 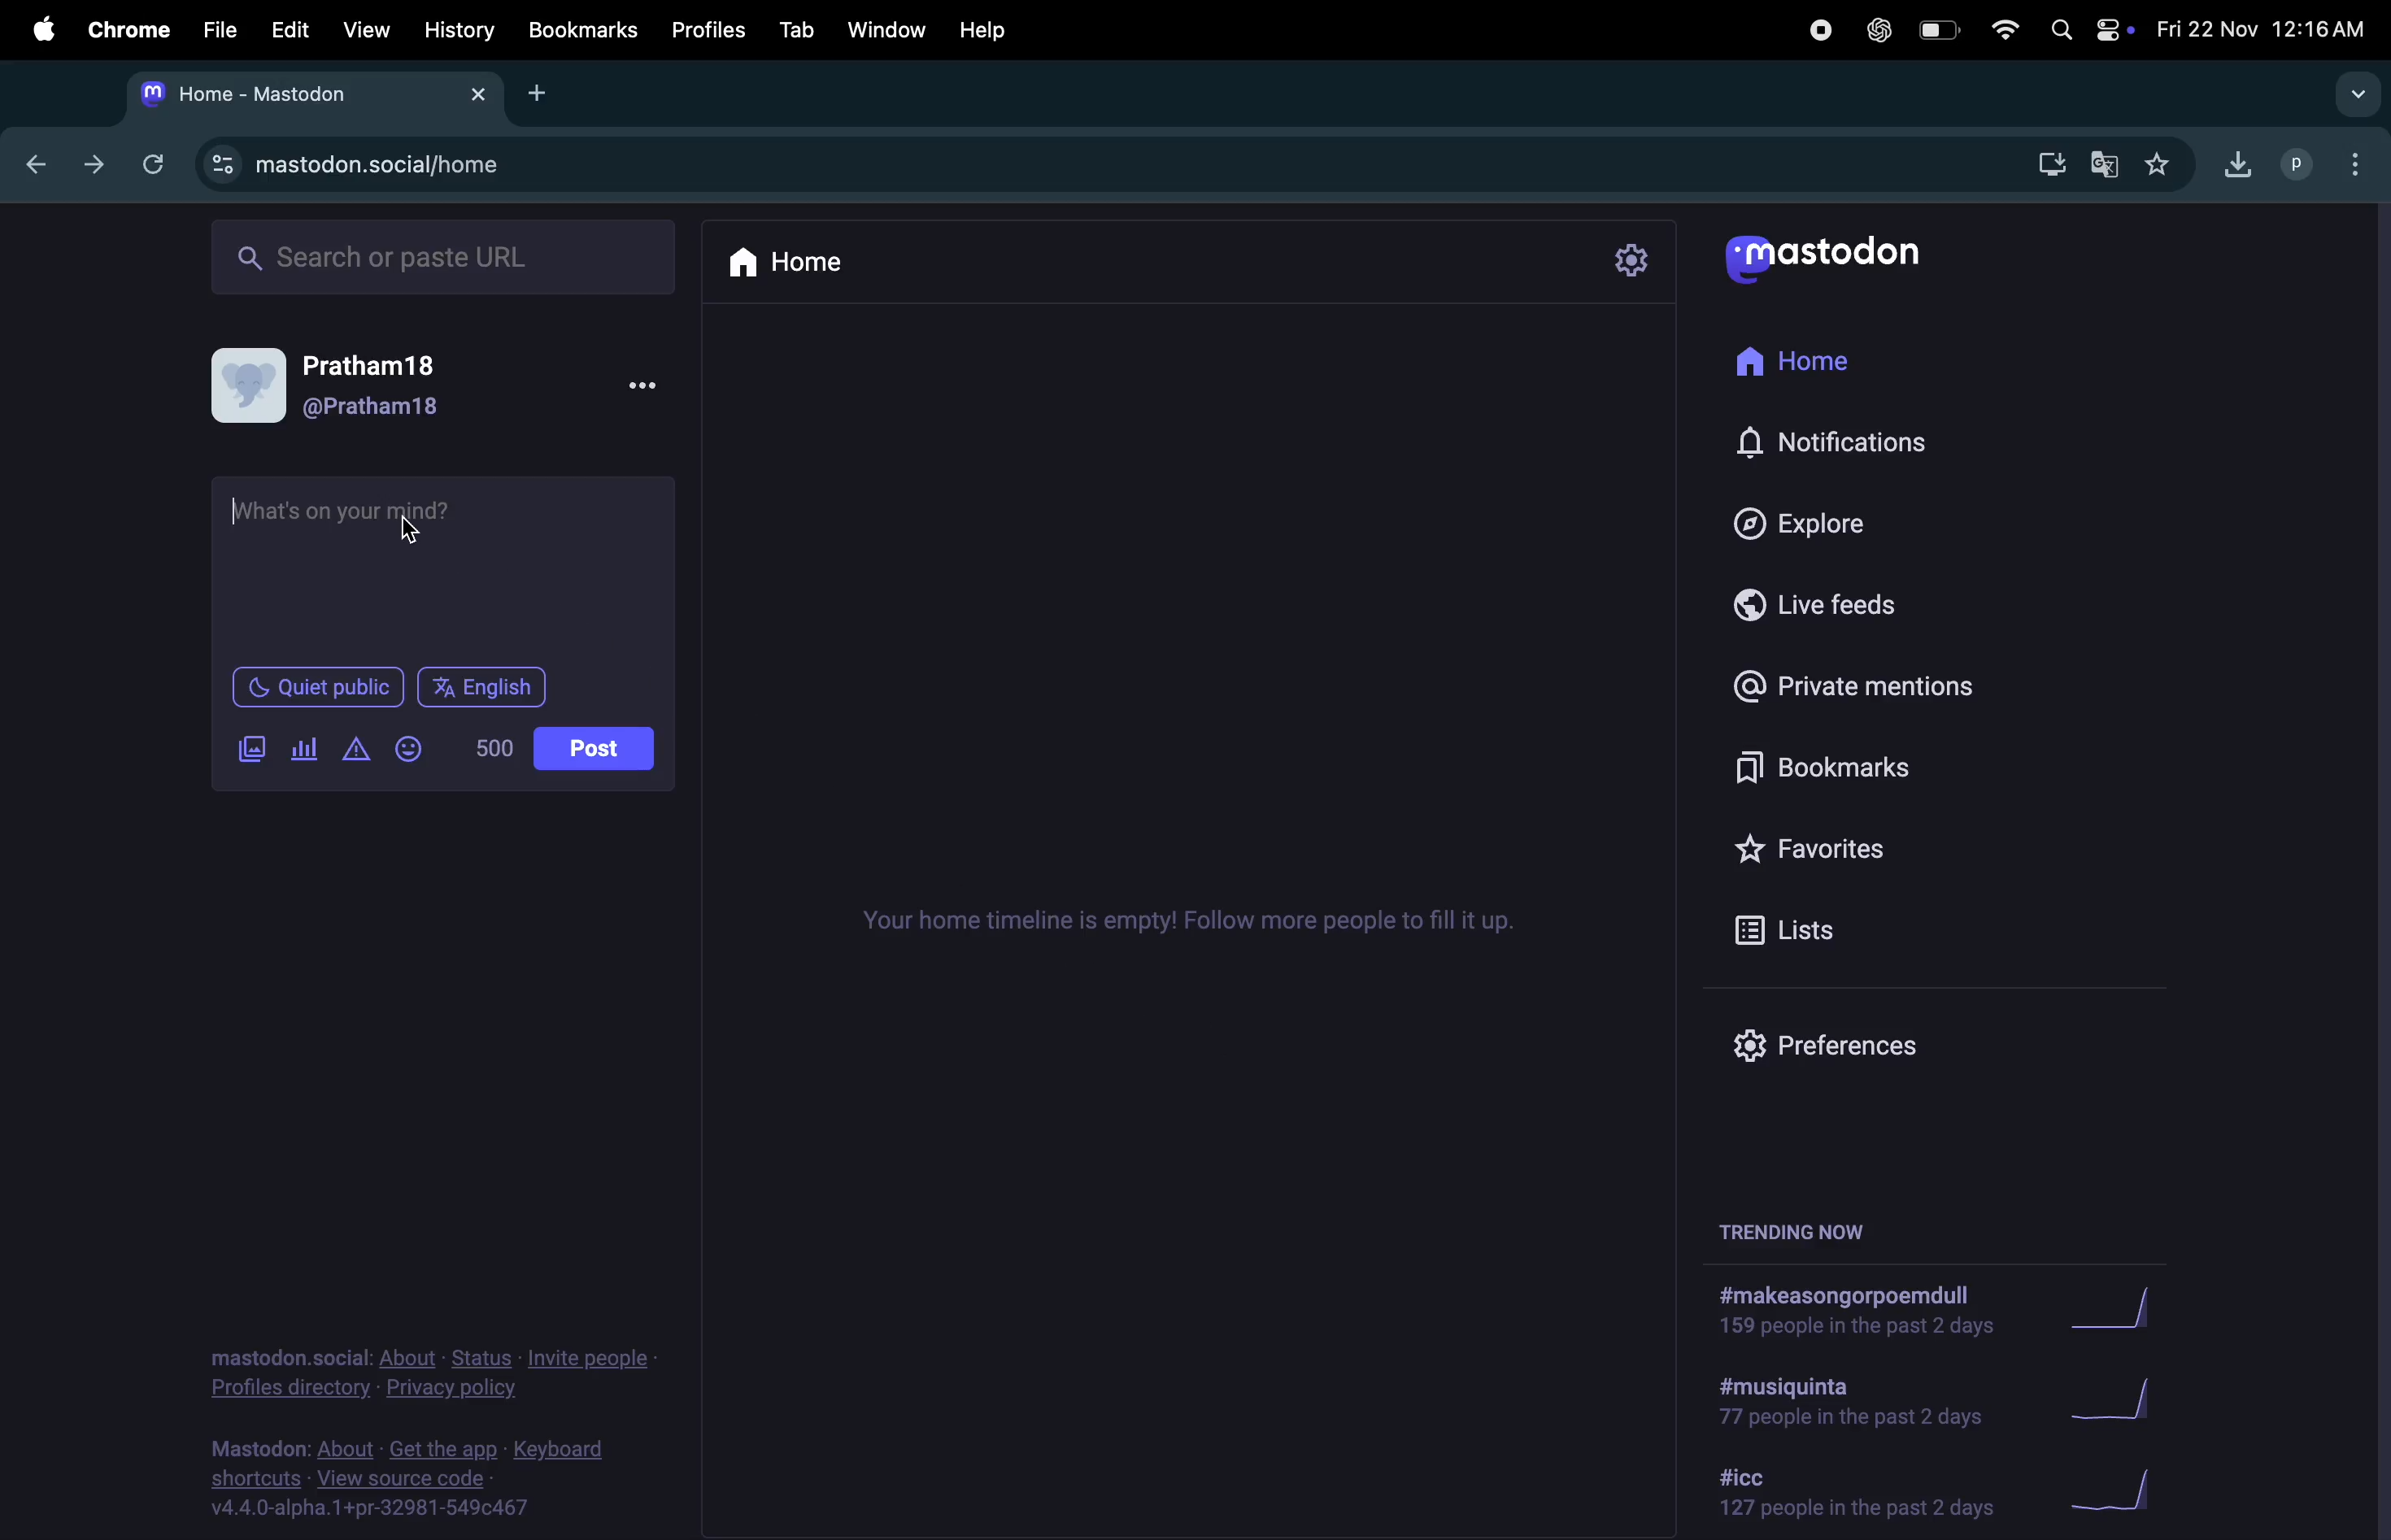 I want to click on graph, so click(x=2100, y=1308).